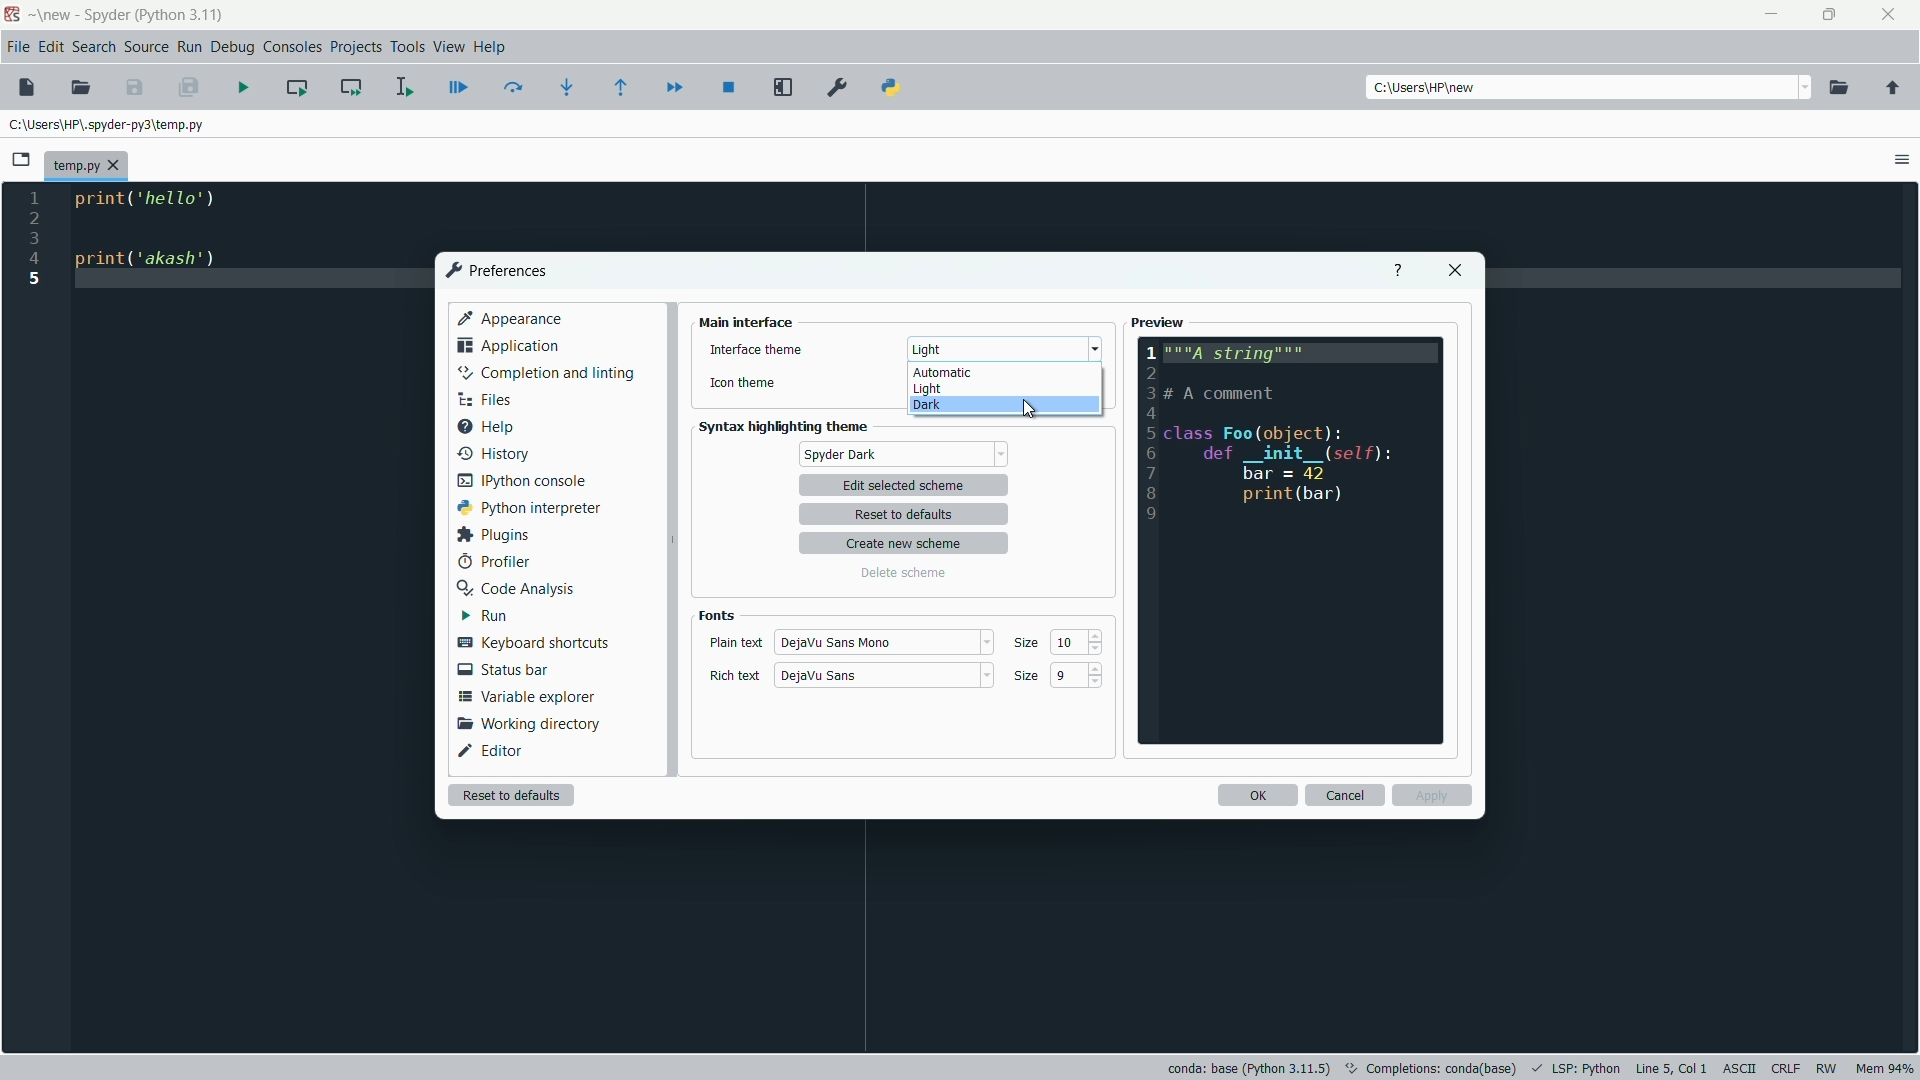 The width and height of the screenshot is (1920, 1080). I want to click on run current line, so click(514, 87).